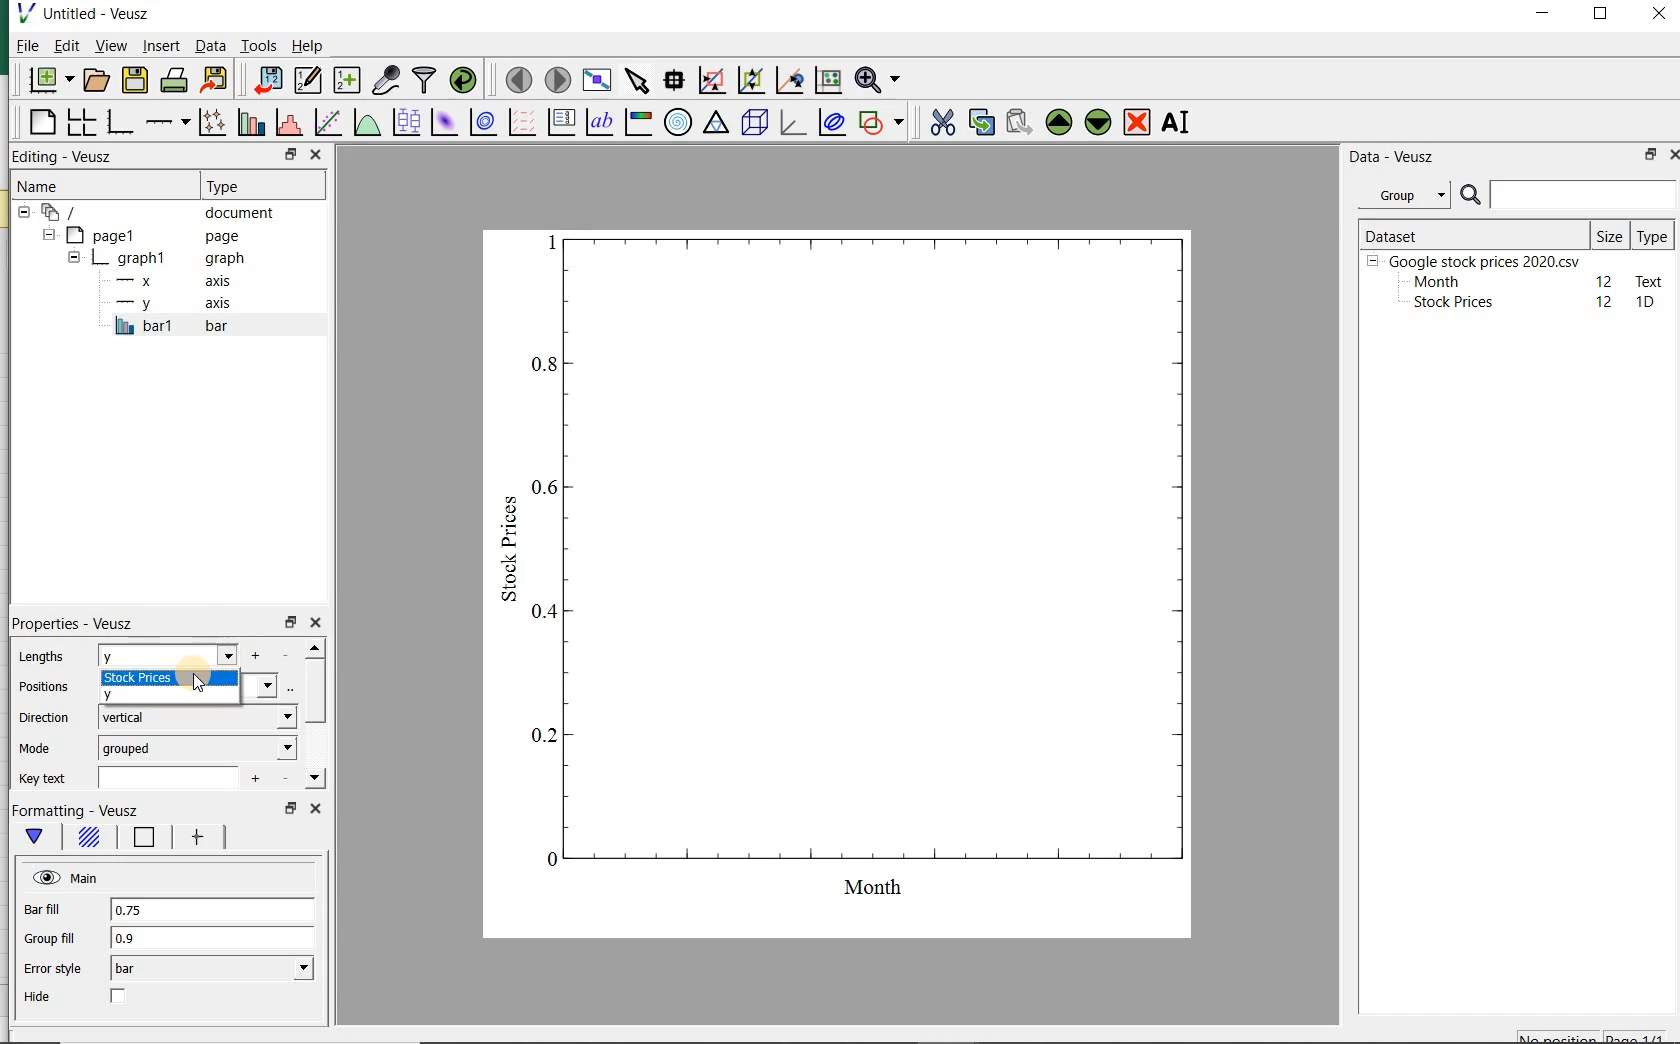 The image size is (1680, 1044). Describe the element at coordinates (1606, 302) in the screenshot. I see `12` at that location.